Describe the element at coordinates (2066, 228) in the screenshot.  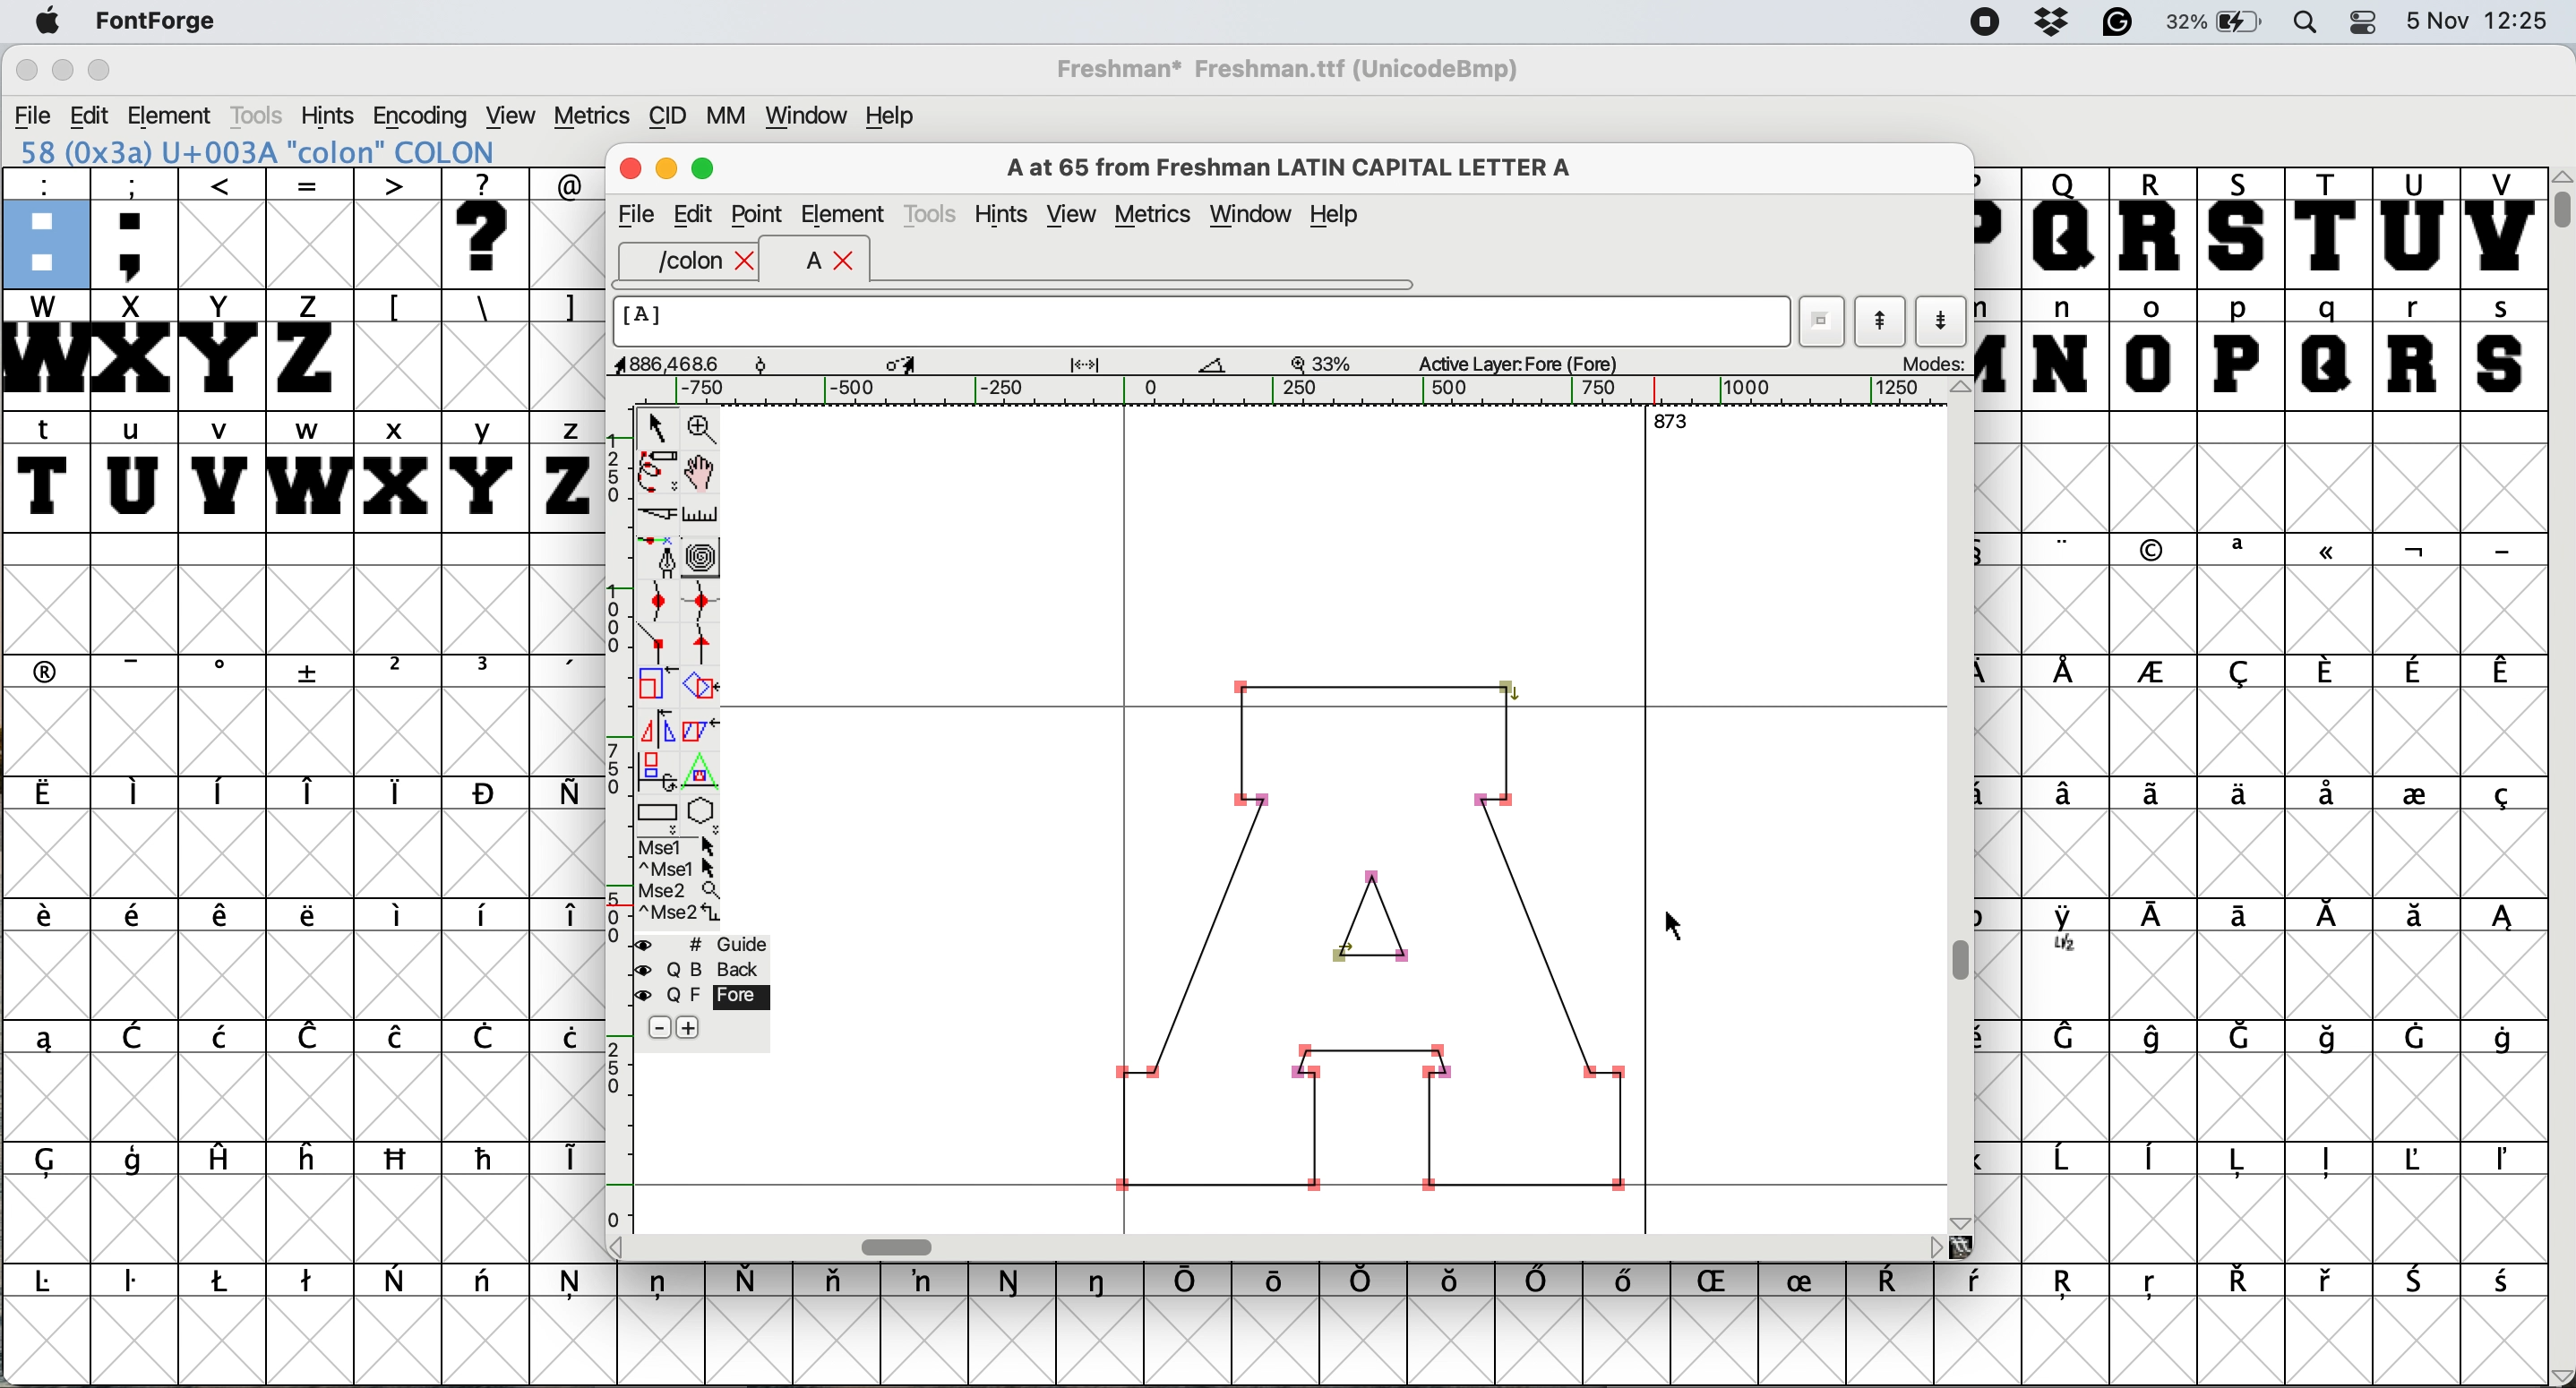
I see `Q` at that location.